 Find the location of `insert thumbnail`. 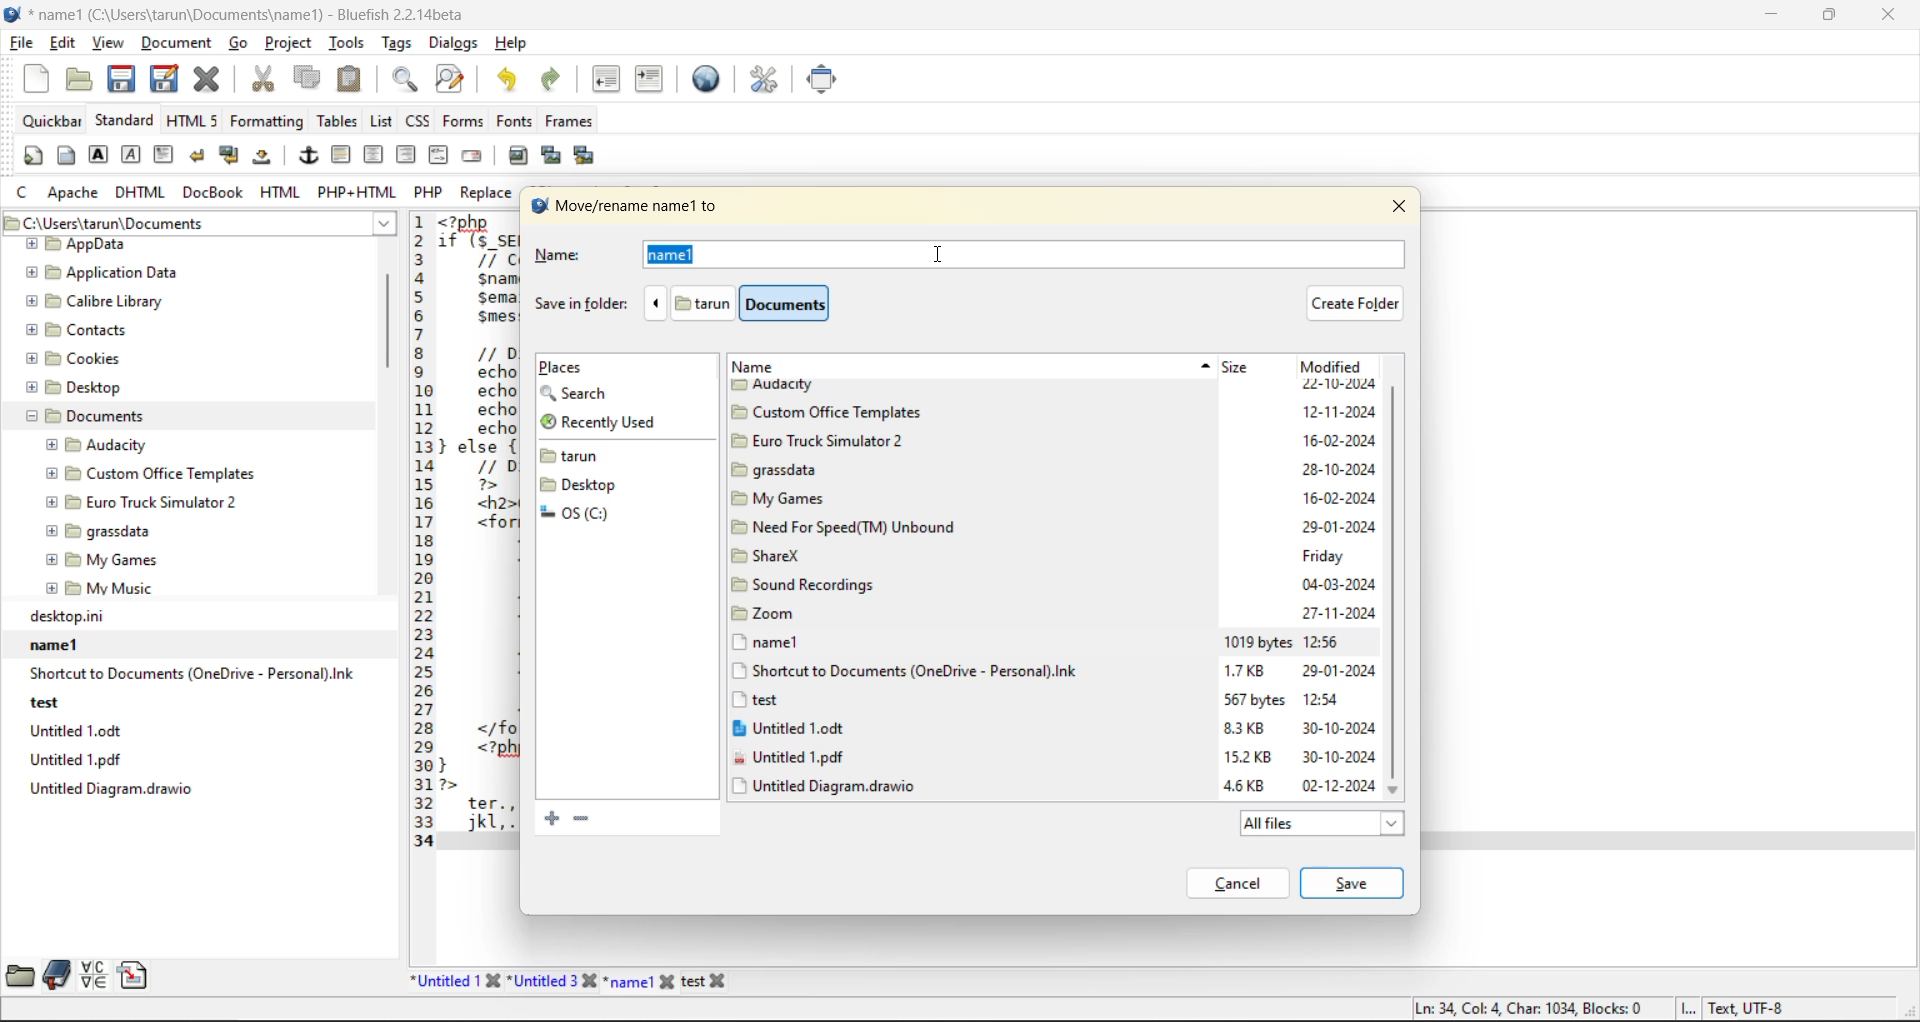

insert thumbnail is located at coordinates (550, 153).